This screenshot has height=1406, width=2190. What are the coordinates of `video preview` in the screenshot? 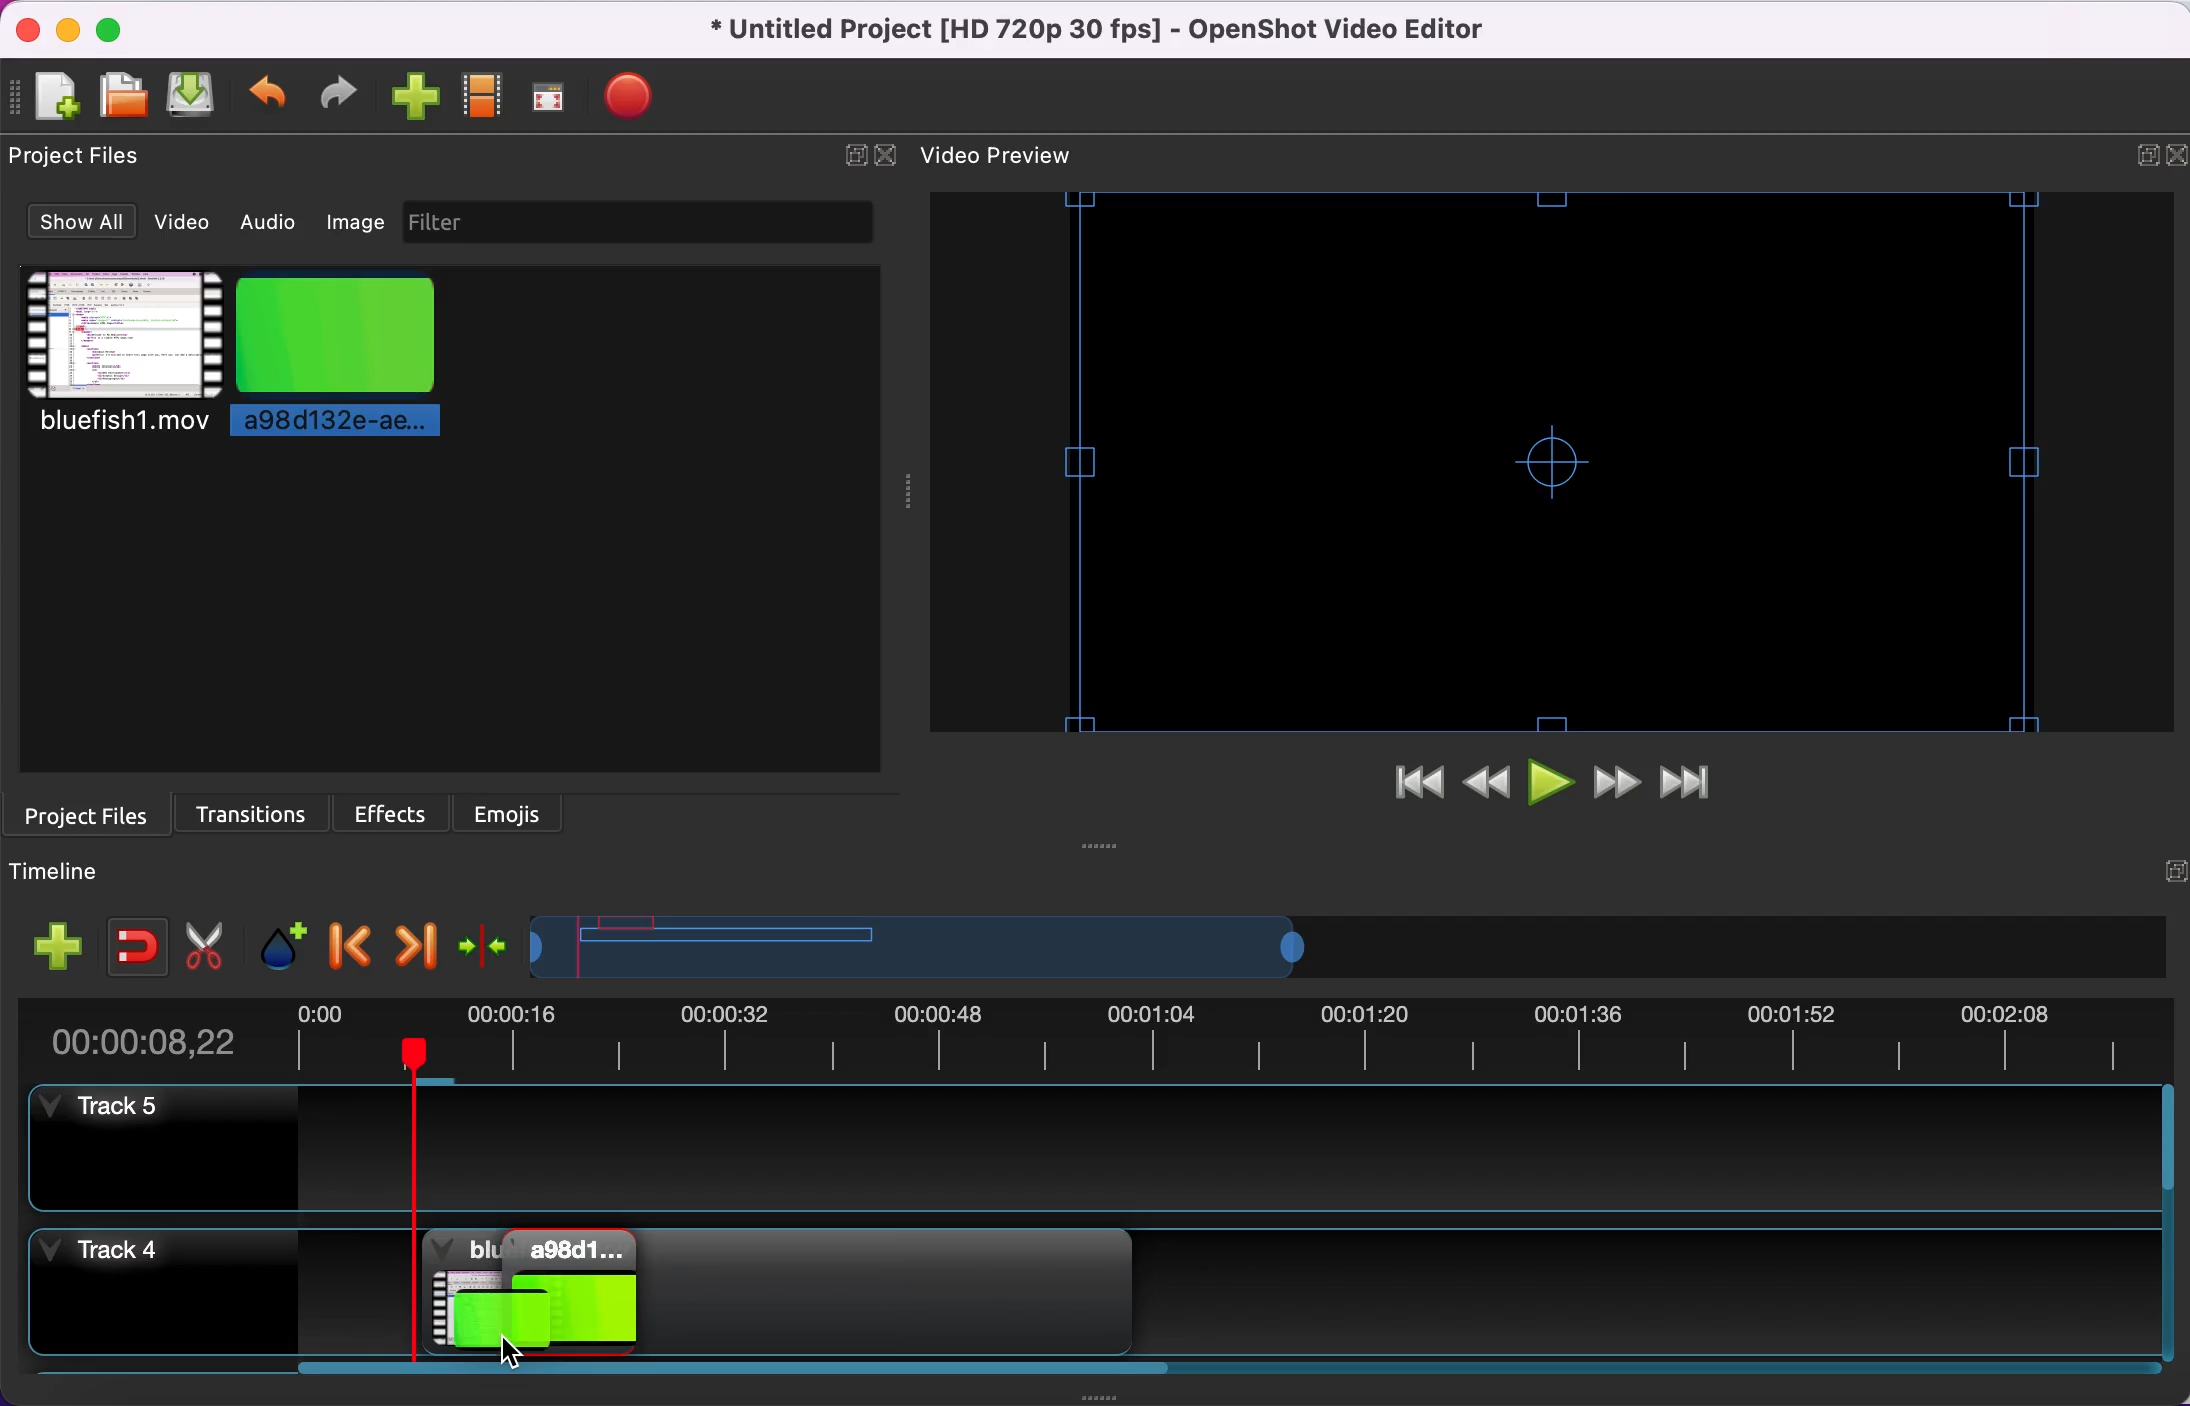 It's located at (1563, 455).